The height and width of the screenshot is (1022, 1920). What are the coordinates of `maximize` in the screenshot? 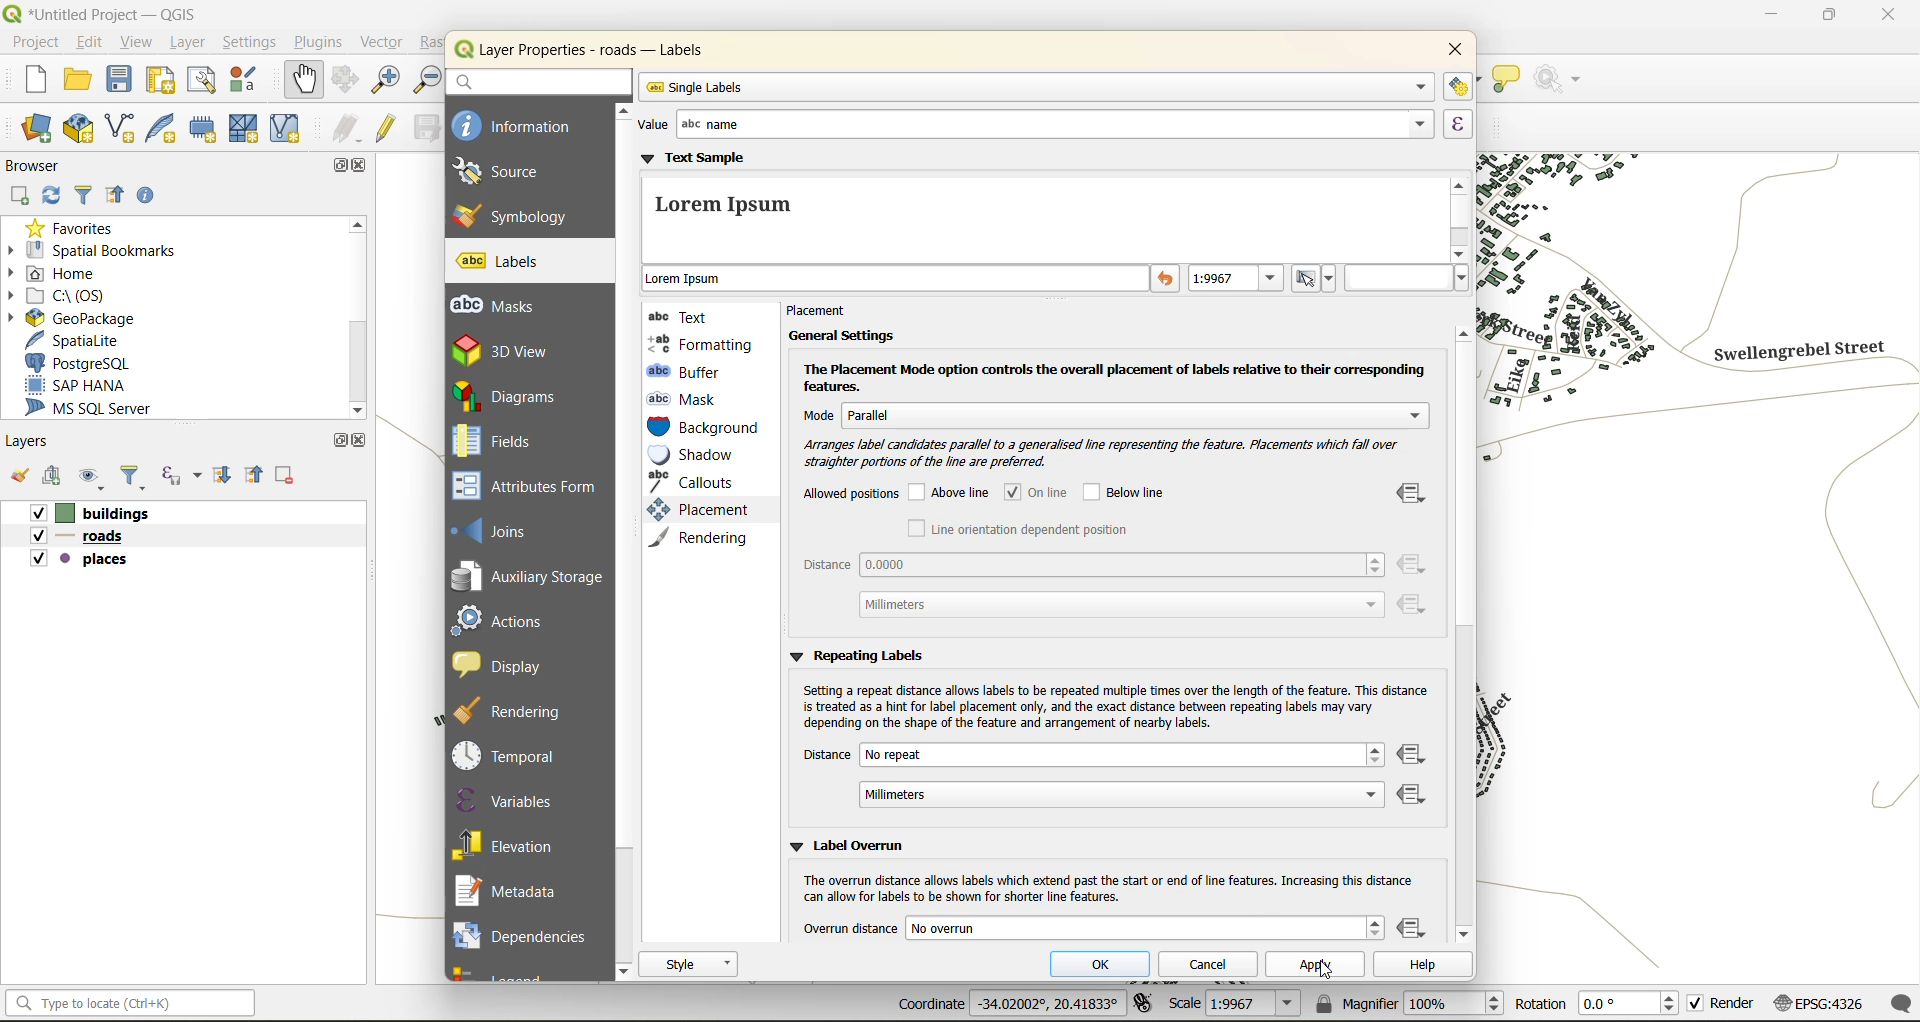 It's located at (337, 441).